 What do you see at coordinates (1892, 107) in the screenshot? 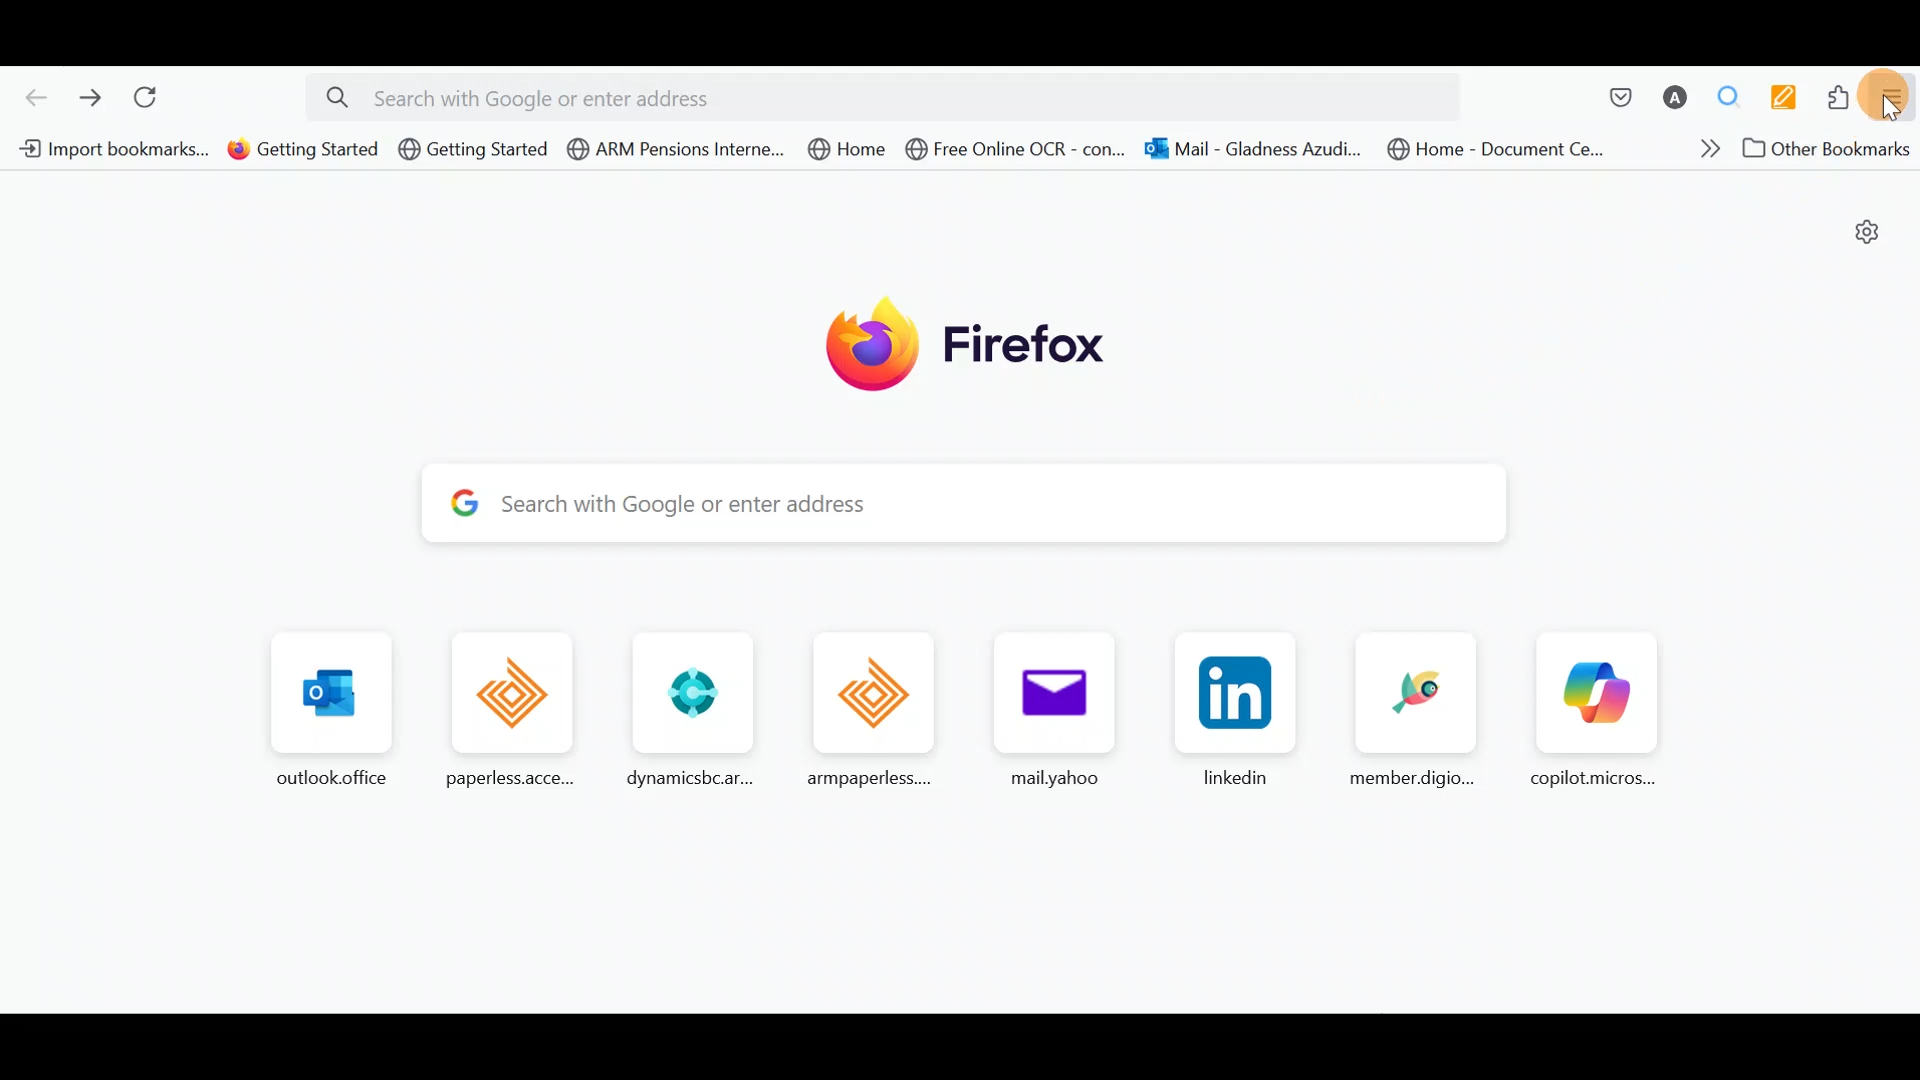
I see `cursor` at bounding box center [1892, 107].